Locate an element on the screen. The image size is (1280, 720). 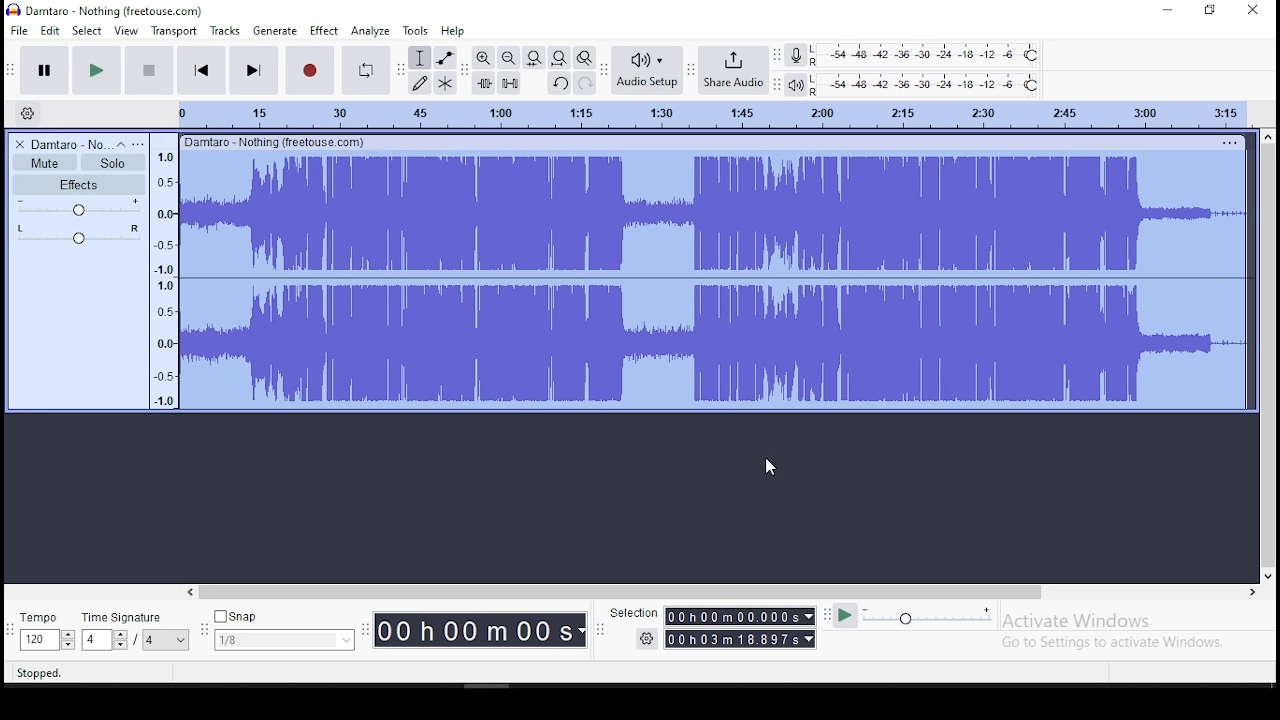
effects is located at coordinates (81, 184).